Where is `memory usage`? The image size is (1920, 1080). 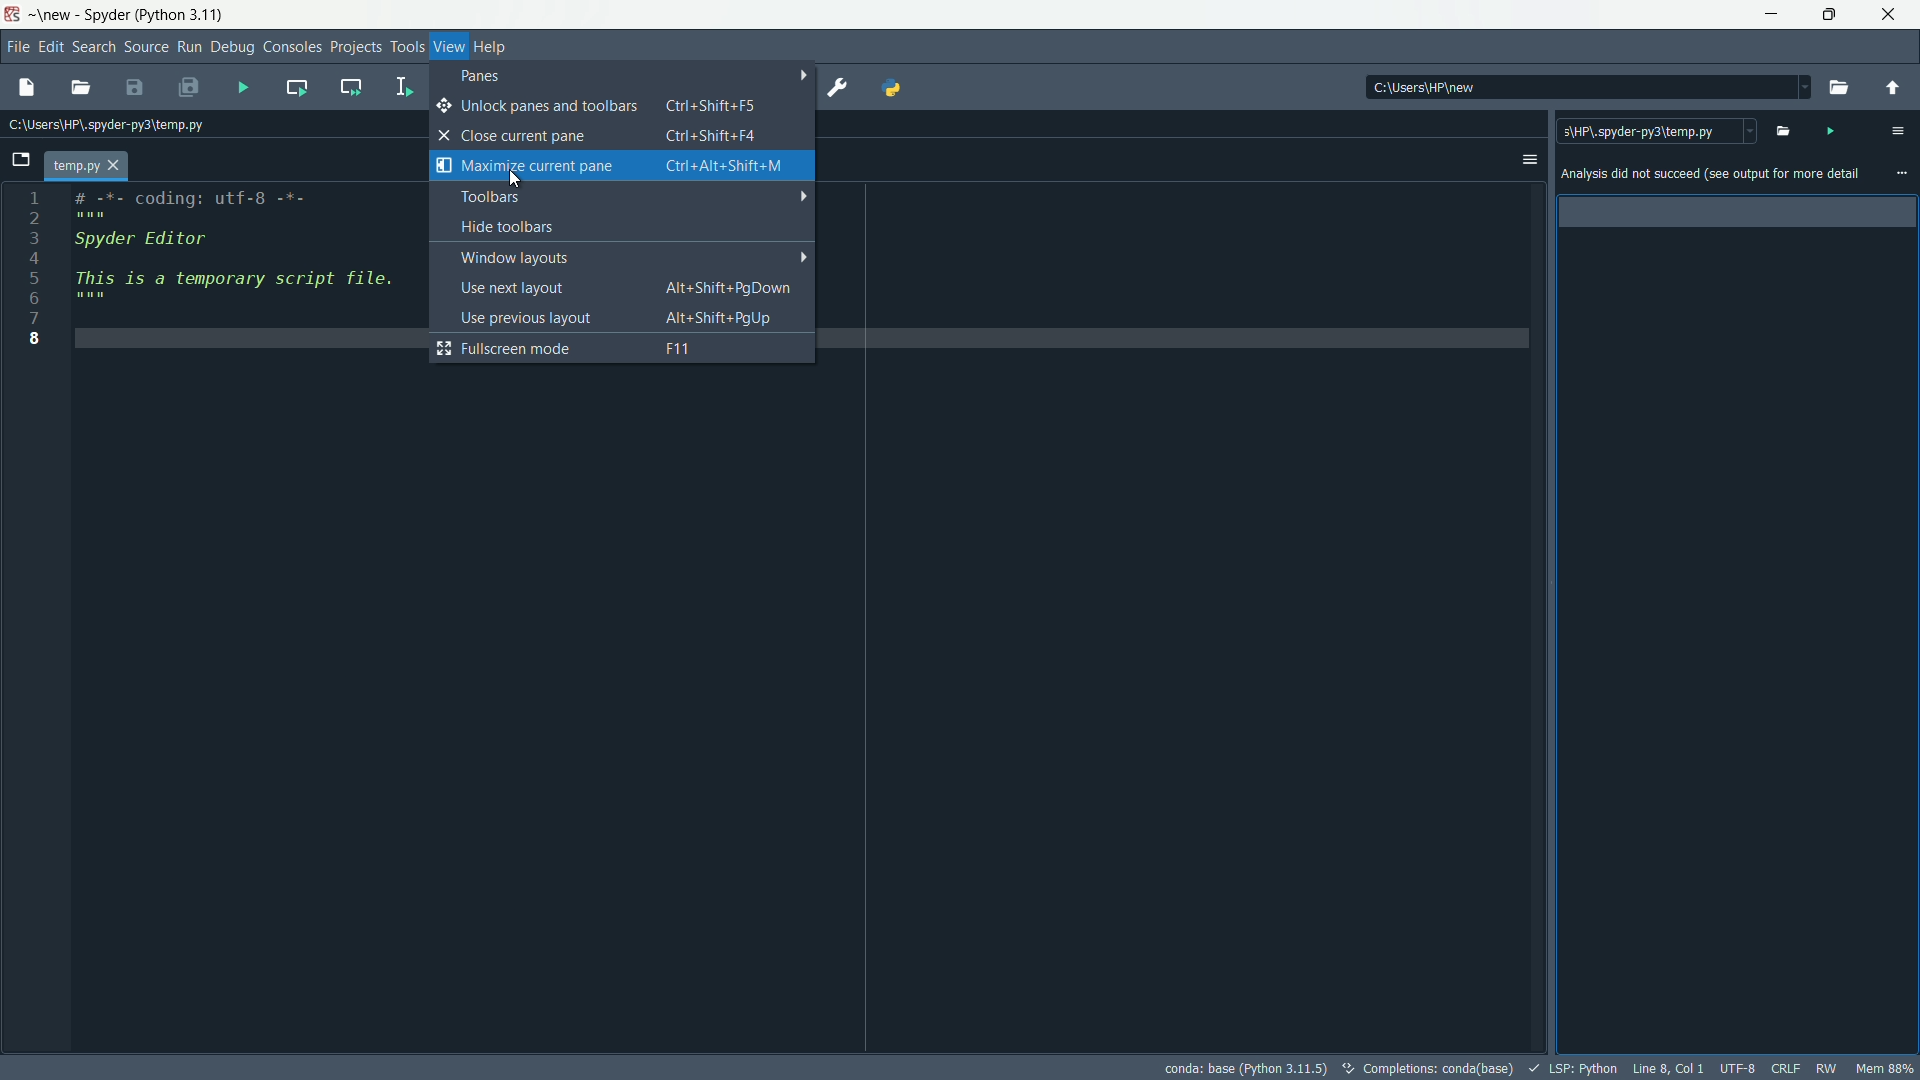
memory usage is located at coordinates (1886, 1068).